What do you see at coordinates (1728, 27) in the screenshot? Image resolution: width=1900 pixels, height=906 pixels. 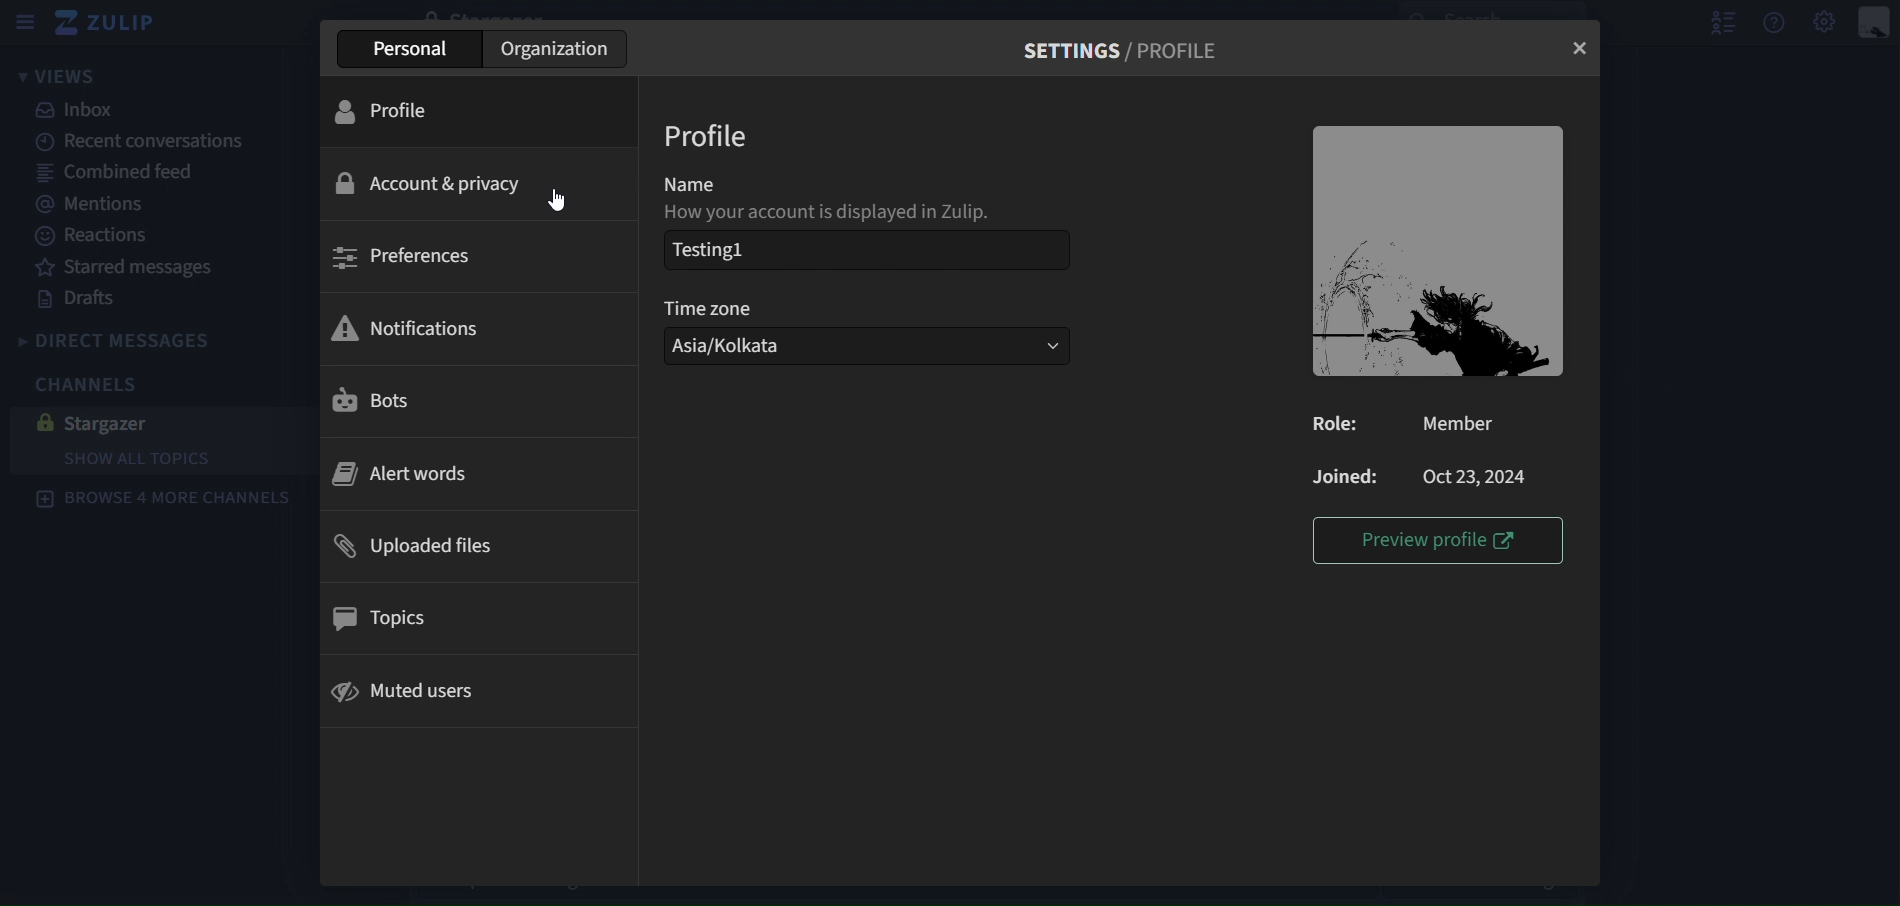 I see `hide user list` at bounding box center [1728, 27].